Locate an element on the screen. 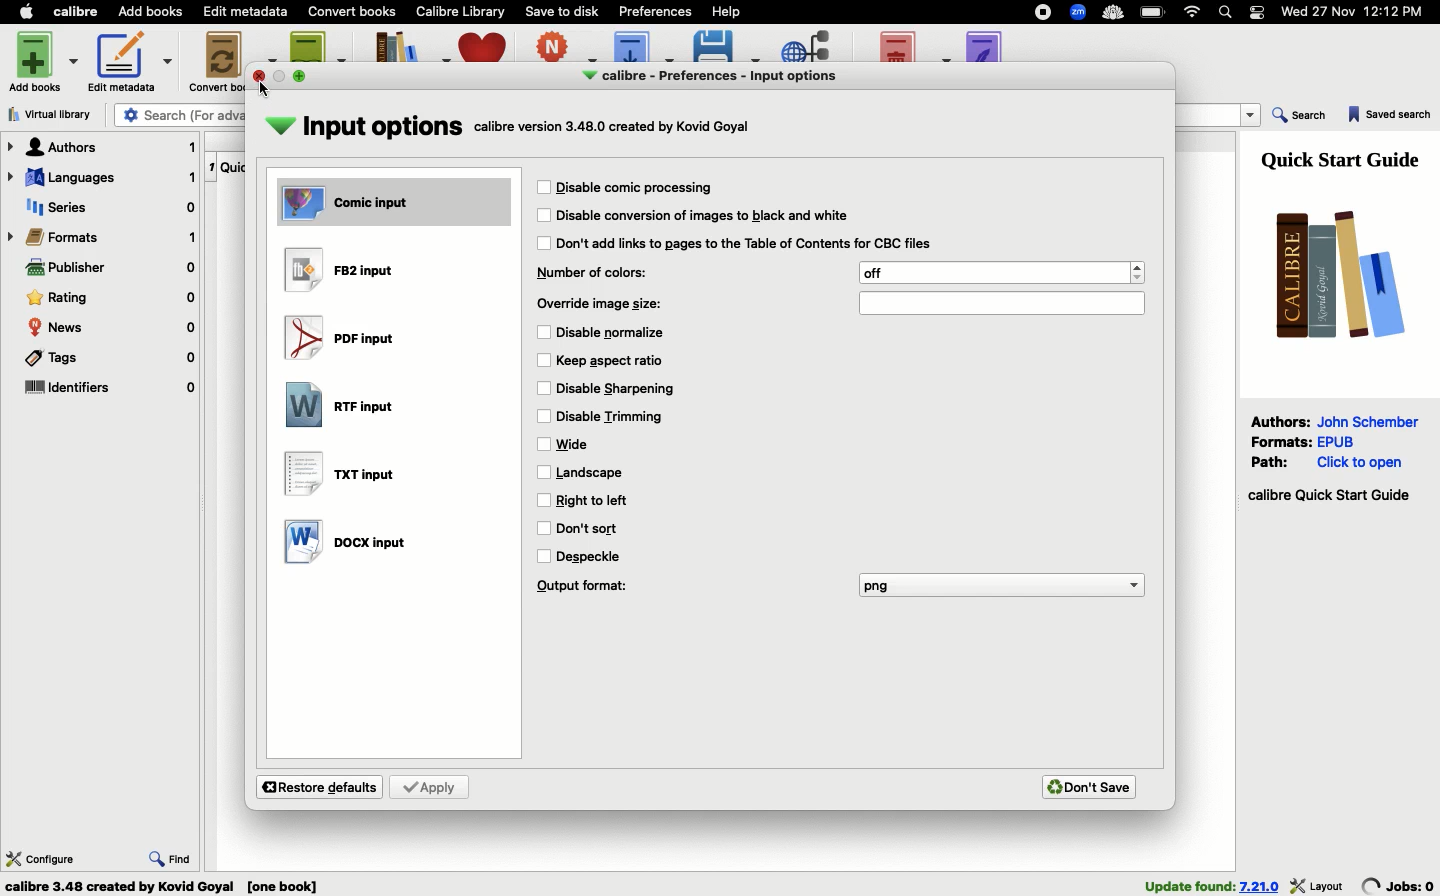  cursor is located at coordinates (265, 90).